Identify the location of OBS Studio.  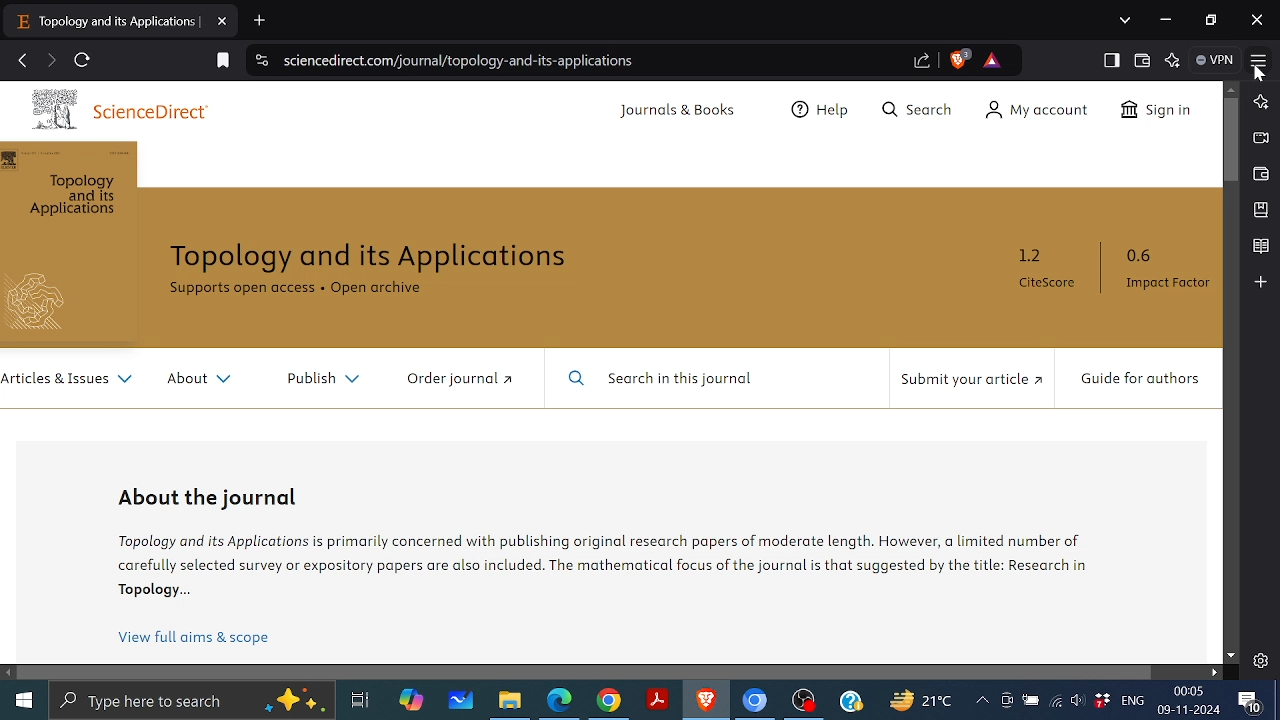
(804, 702).